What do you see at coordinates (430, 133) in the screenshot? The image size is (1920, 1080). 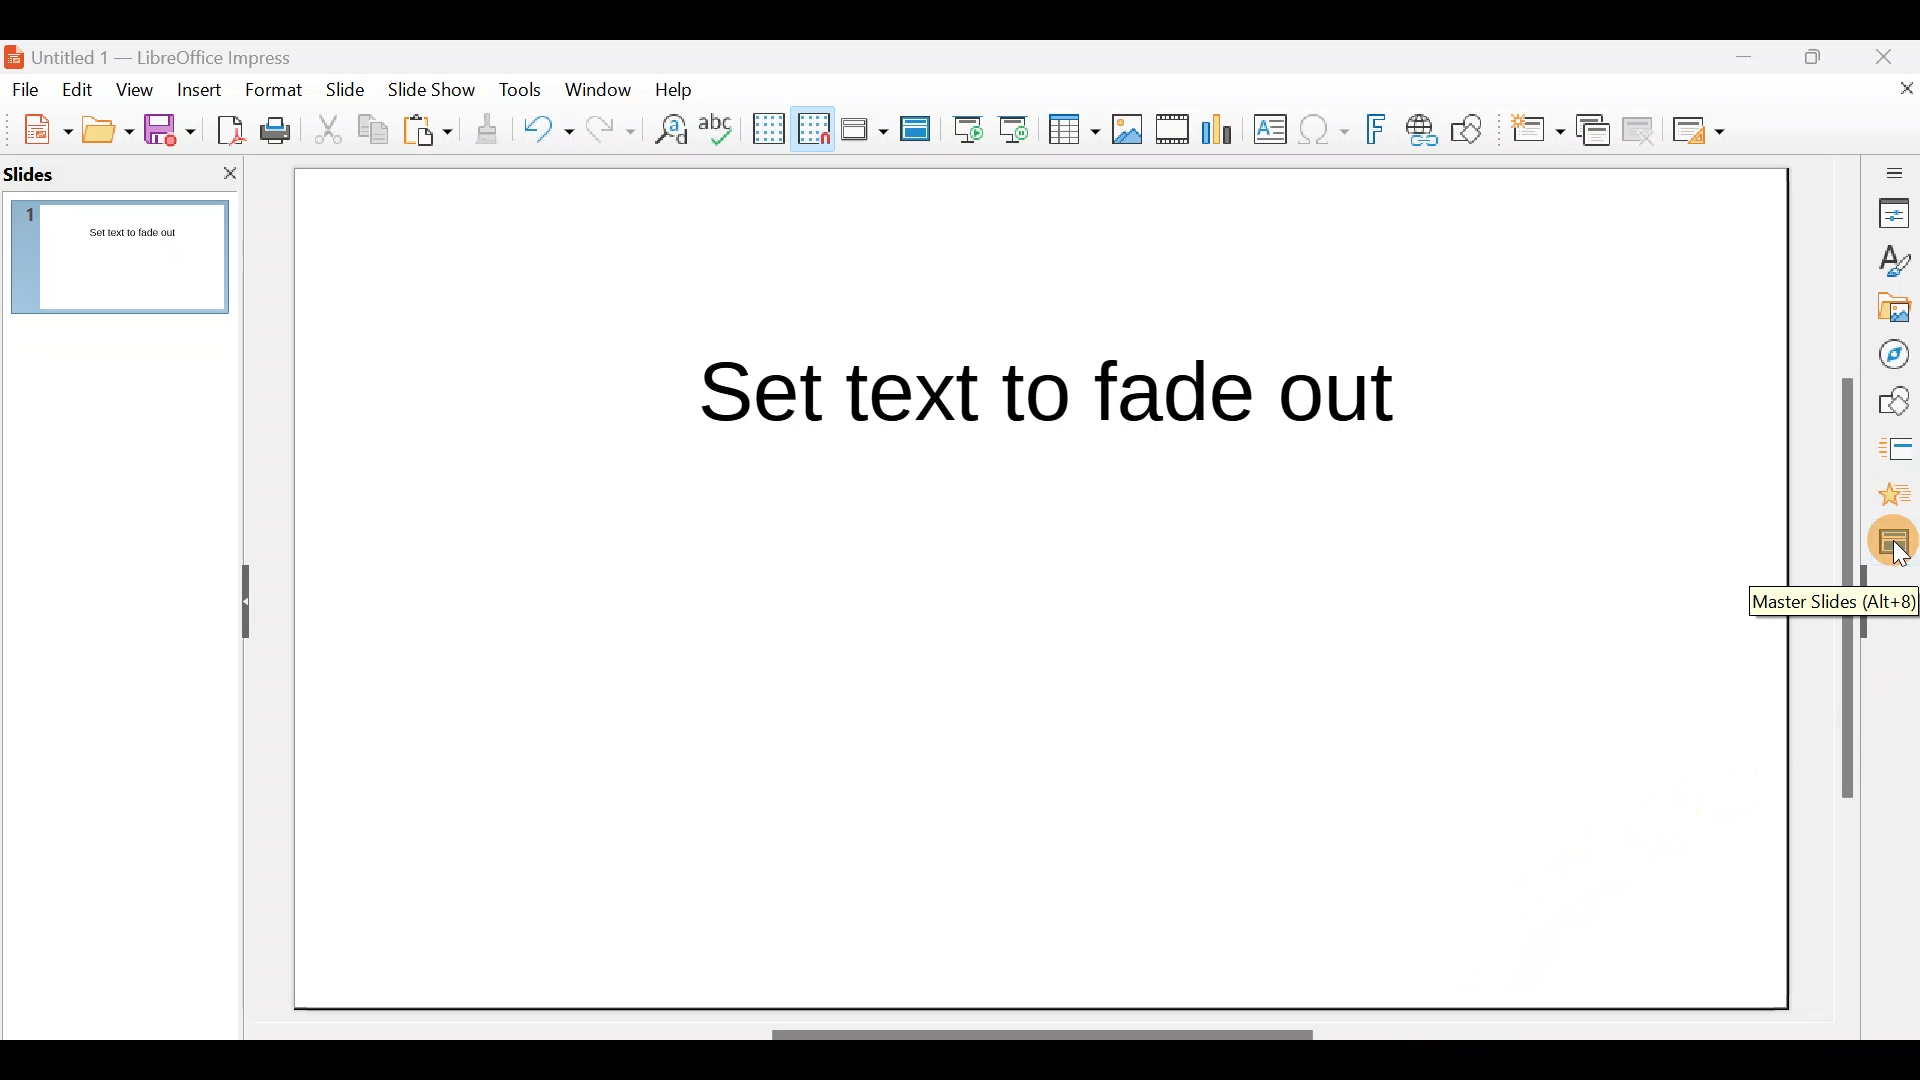 I see `Paste` at bounding box center [430, 133].